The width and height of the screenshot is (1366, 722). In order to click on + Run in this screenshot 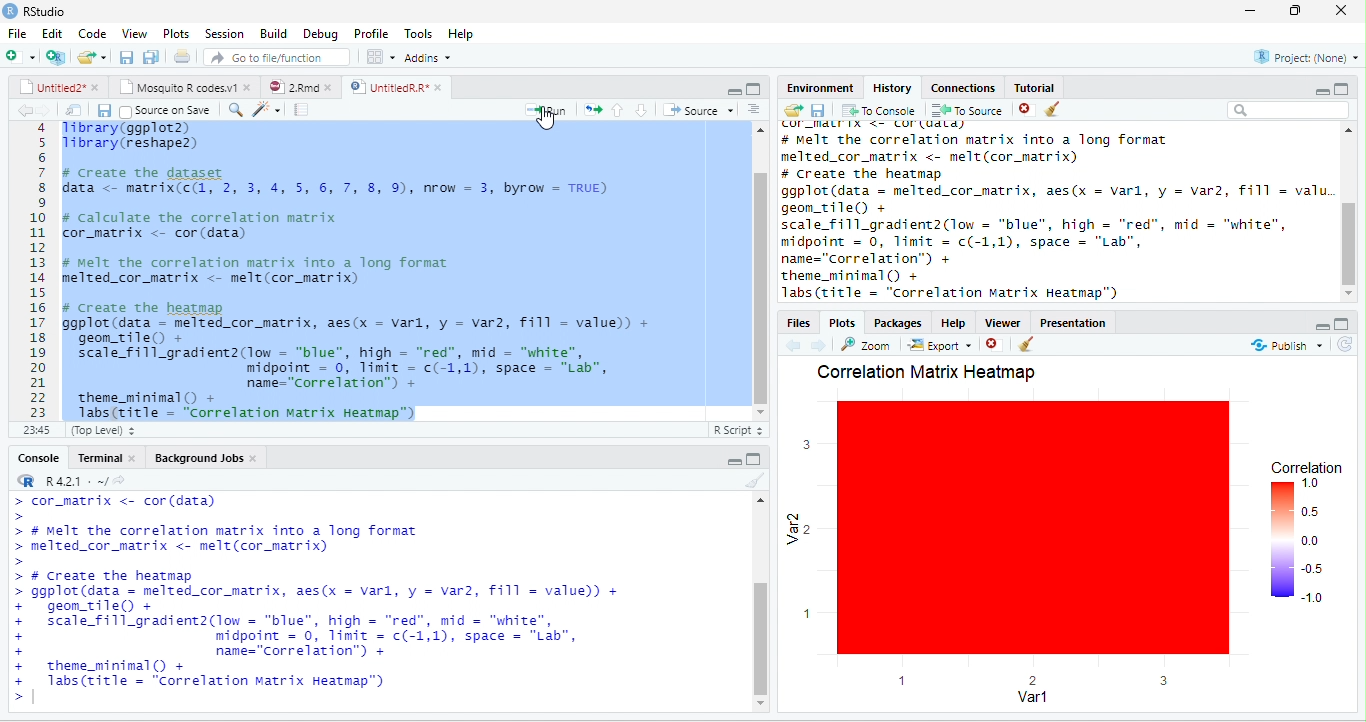, I will do `click(538, 110)`.